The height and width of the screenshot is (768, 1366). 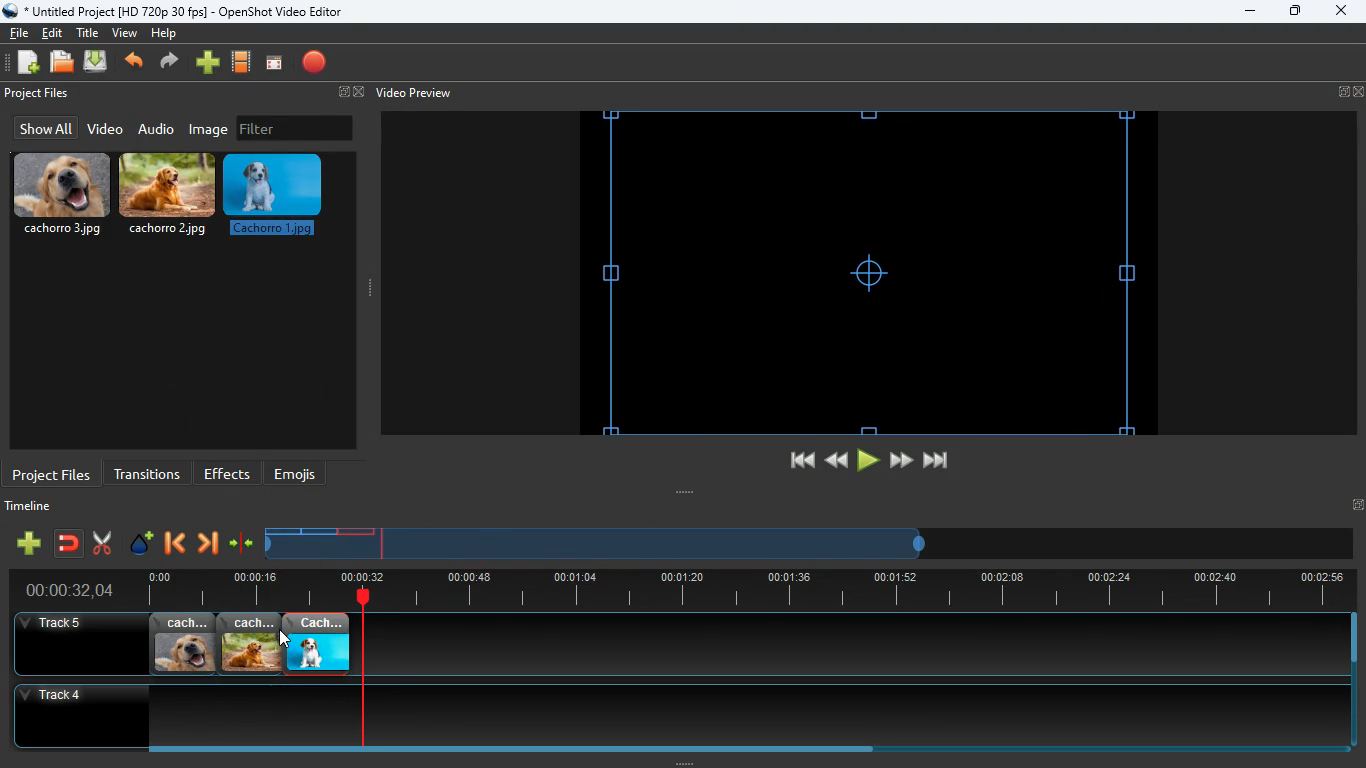 What do you see at coordinates (295, 128) in the screenshot?
I see `filter` at bounding box center [295, 128].